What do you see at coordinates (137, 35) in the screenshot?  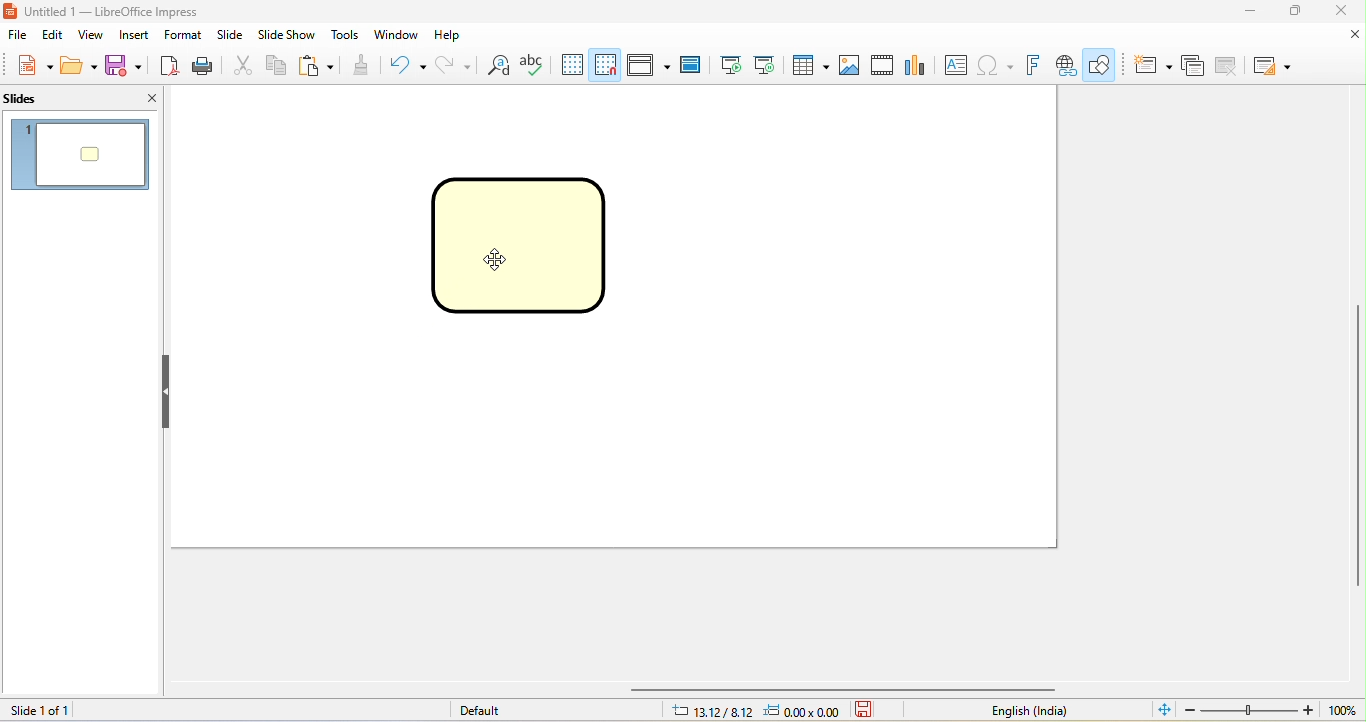 I see `insert` at bounding box center [137, 35].